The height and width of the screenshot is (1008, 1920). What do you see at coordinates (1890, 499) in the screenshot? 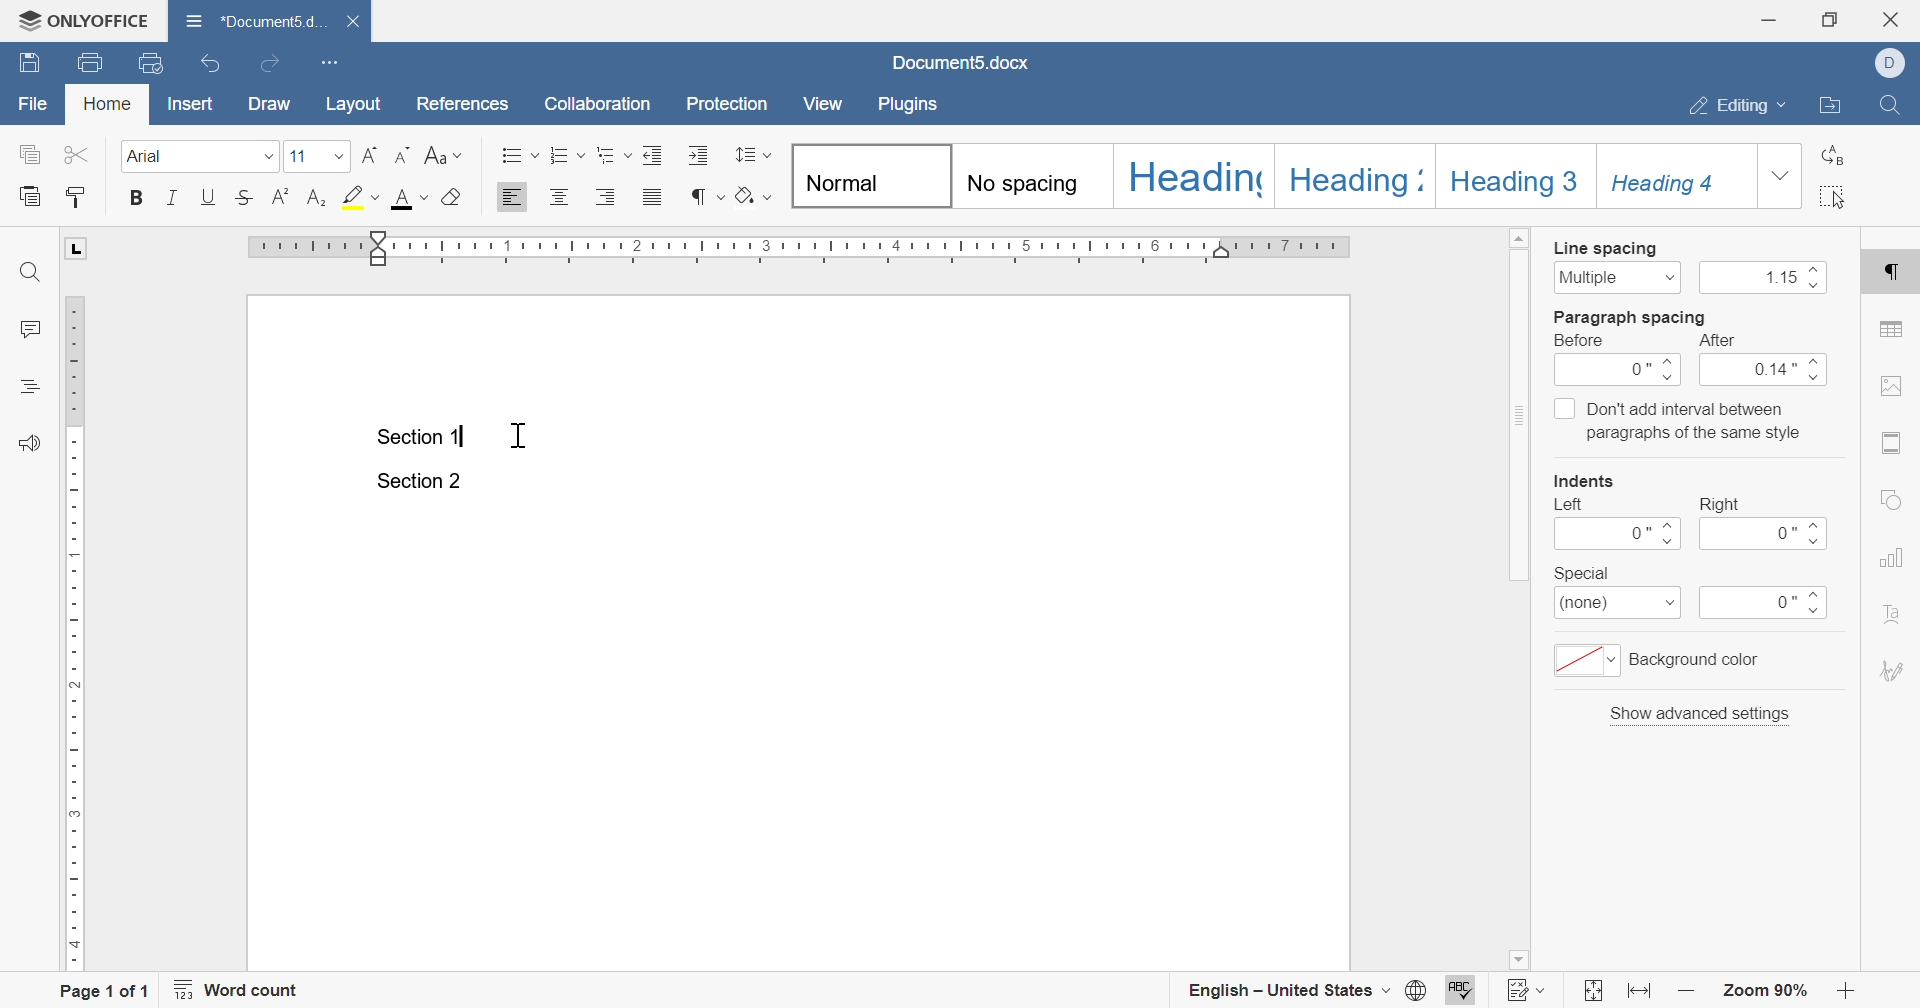
I see `shape settings` at bounding box center [1890, 499].